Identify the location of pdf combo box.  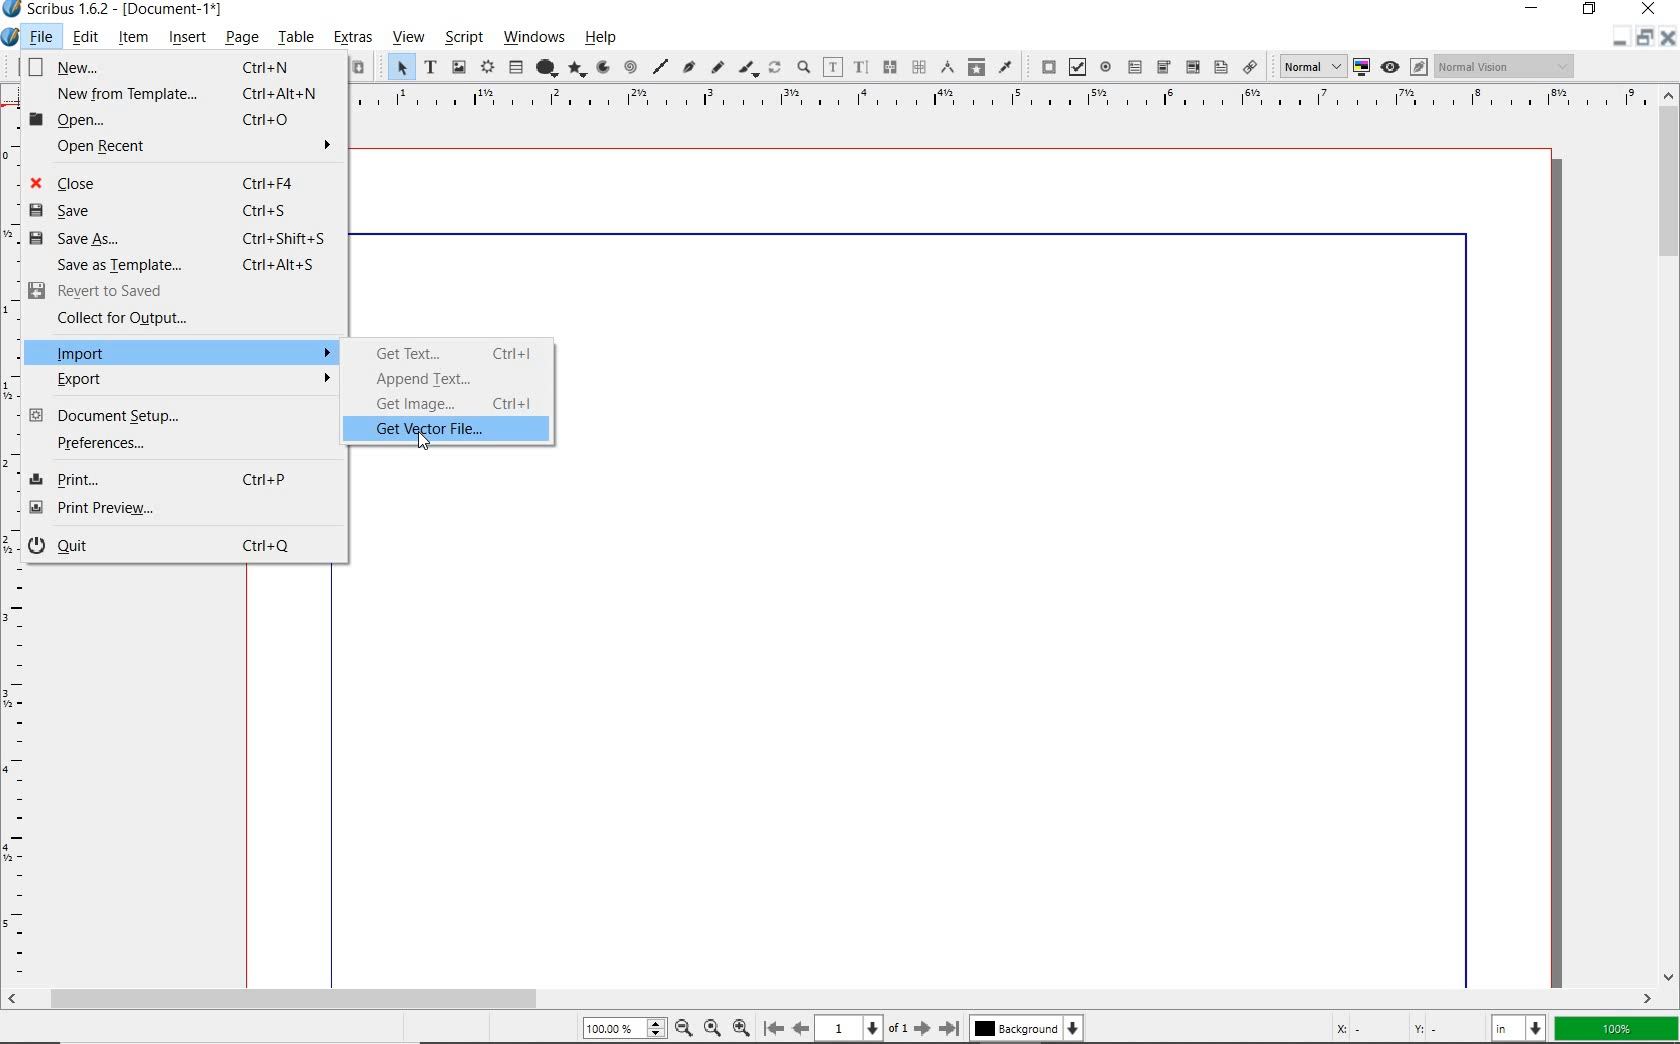
(1191, 66).